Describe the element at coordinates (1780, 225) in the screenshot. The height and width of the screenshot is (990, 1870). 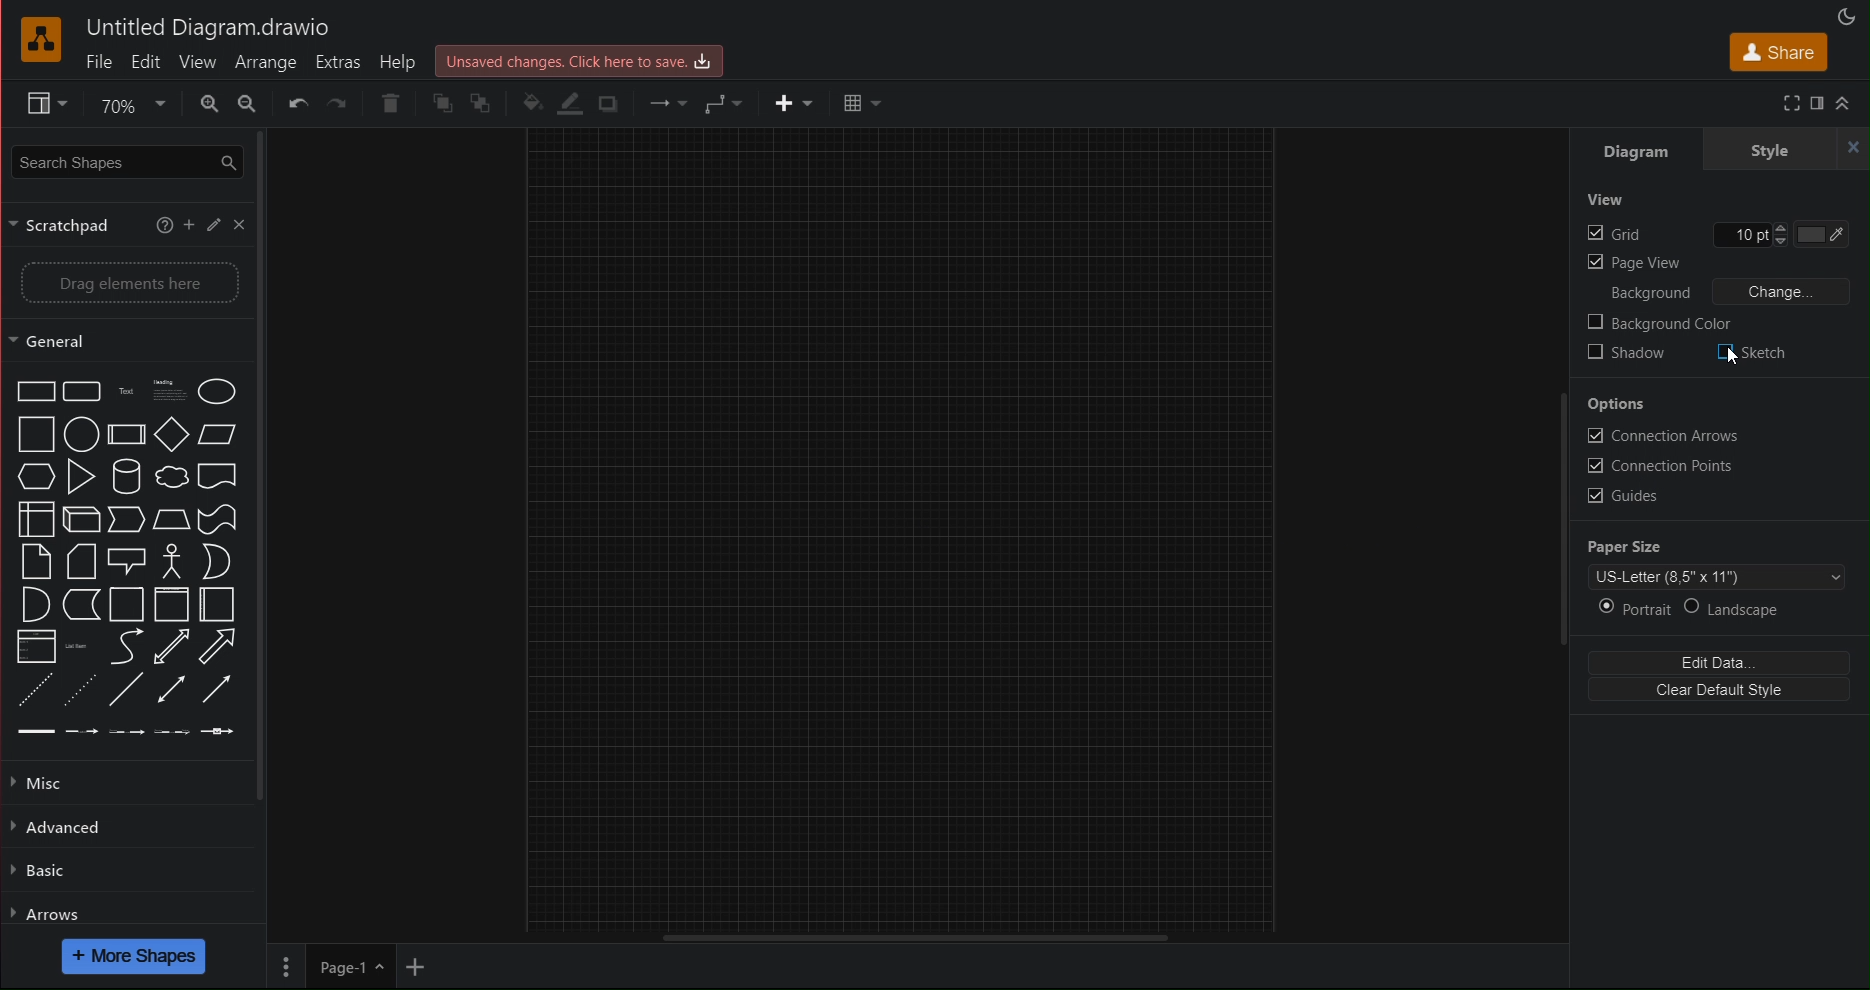
I see `increase grid pt` at that location.